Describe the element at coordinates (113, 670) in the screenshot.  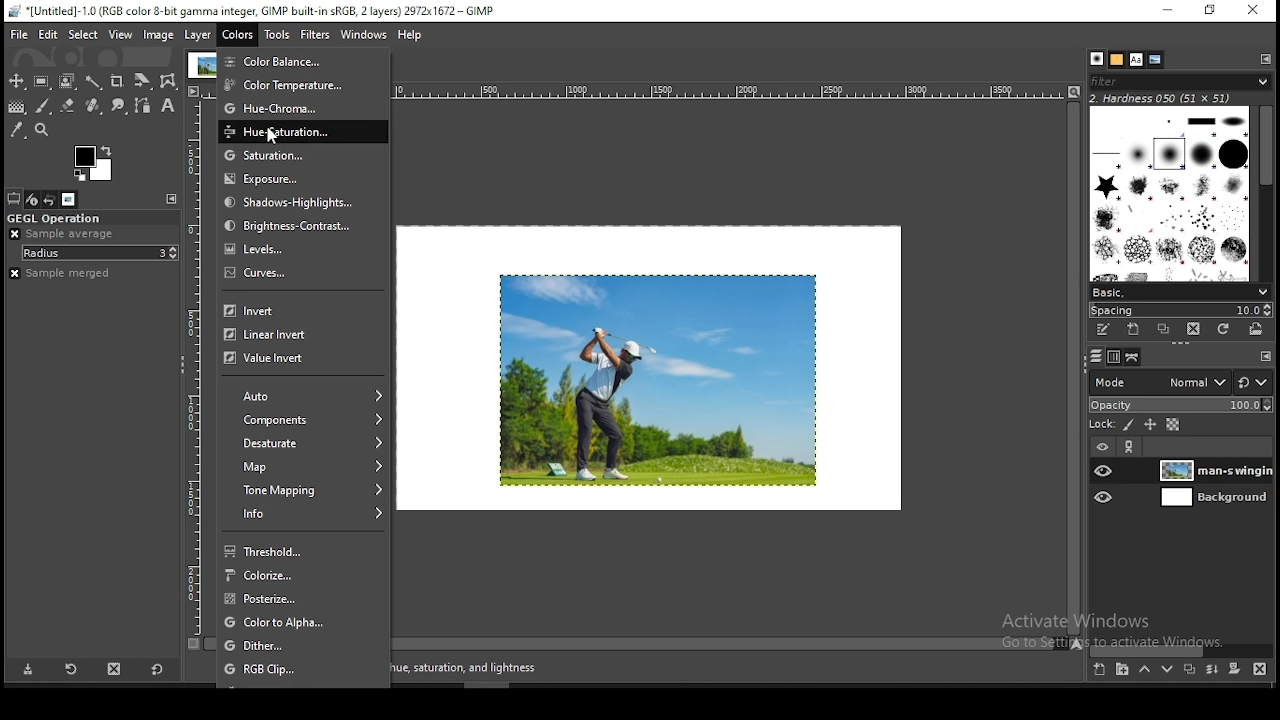
I see `delete tool preset` at that location.